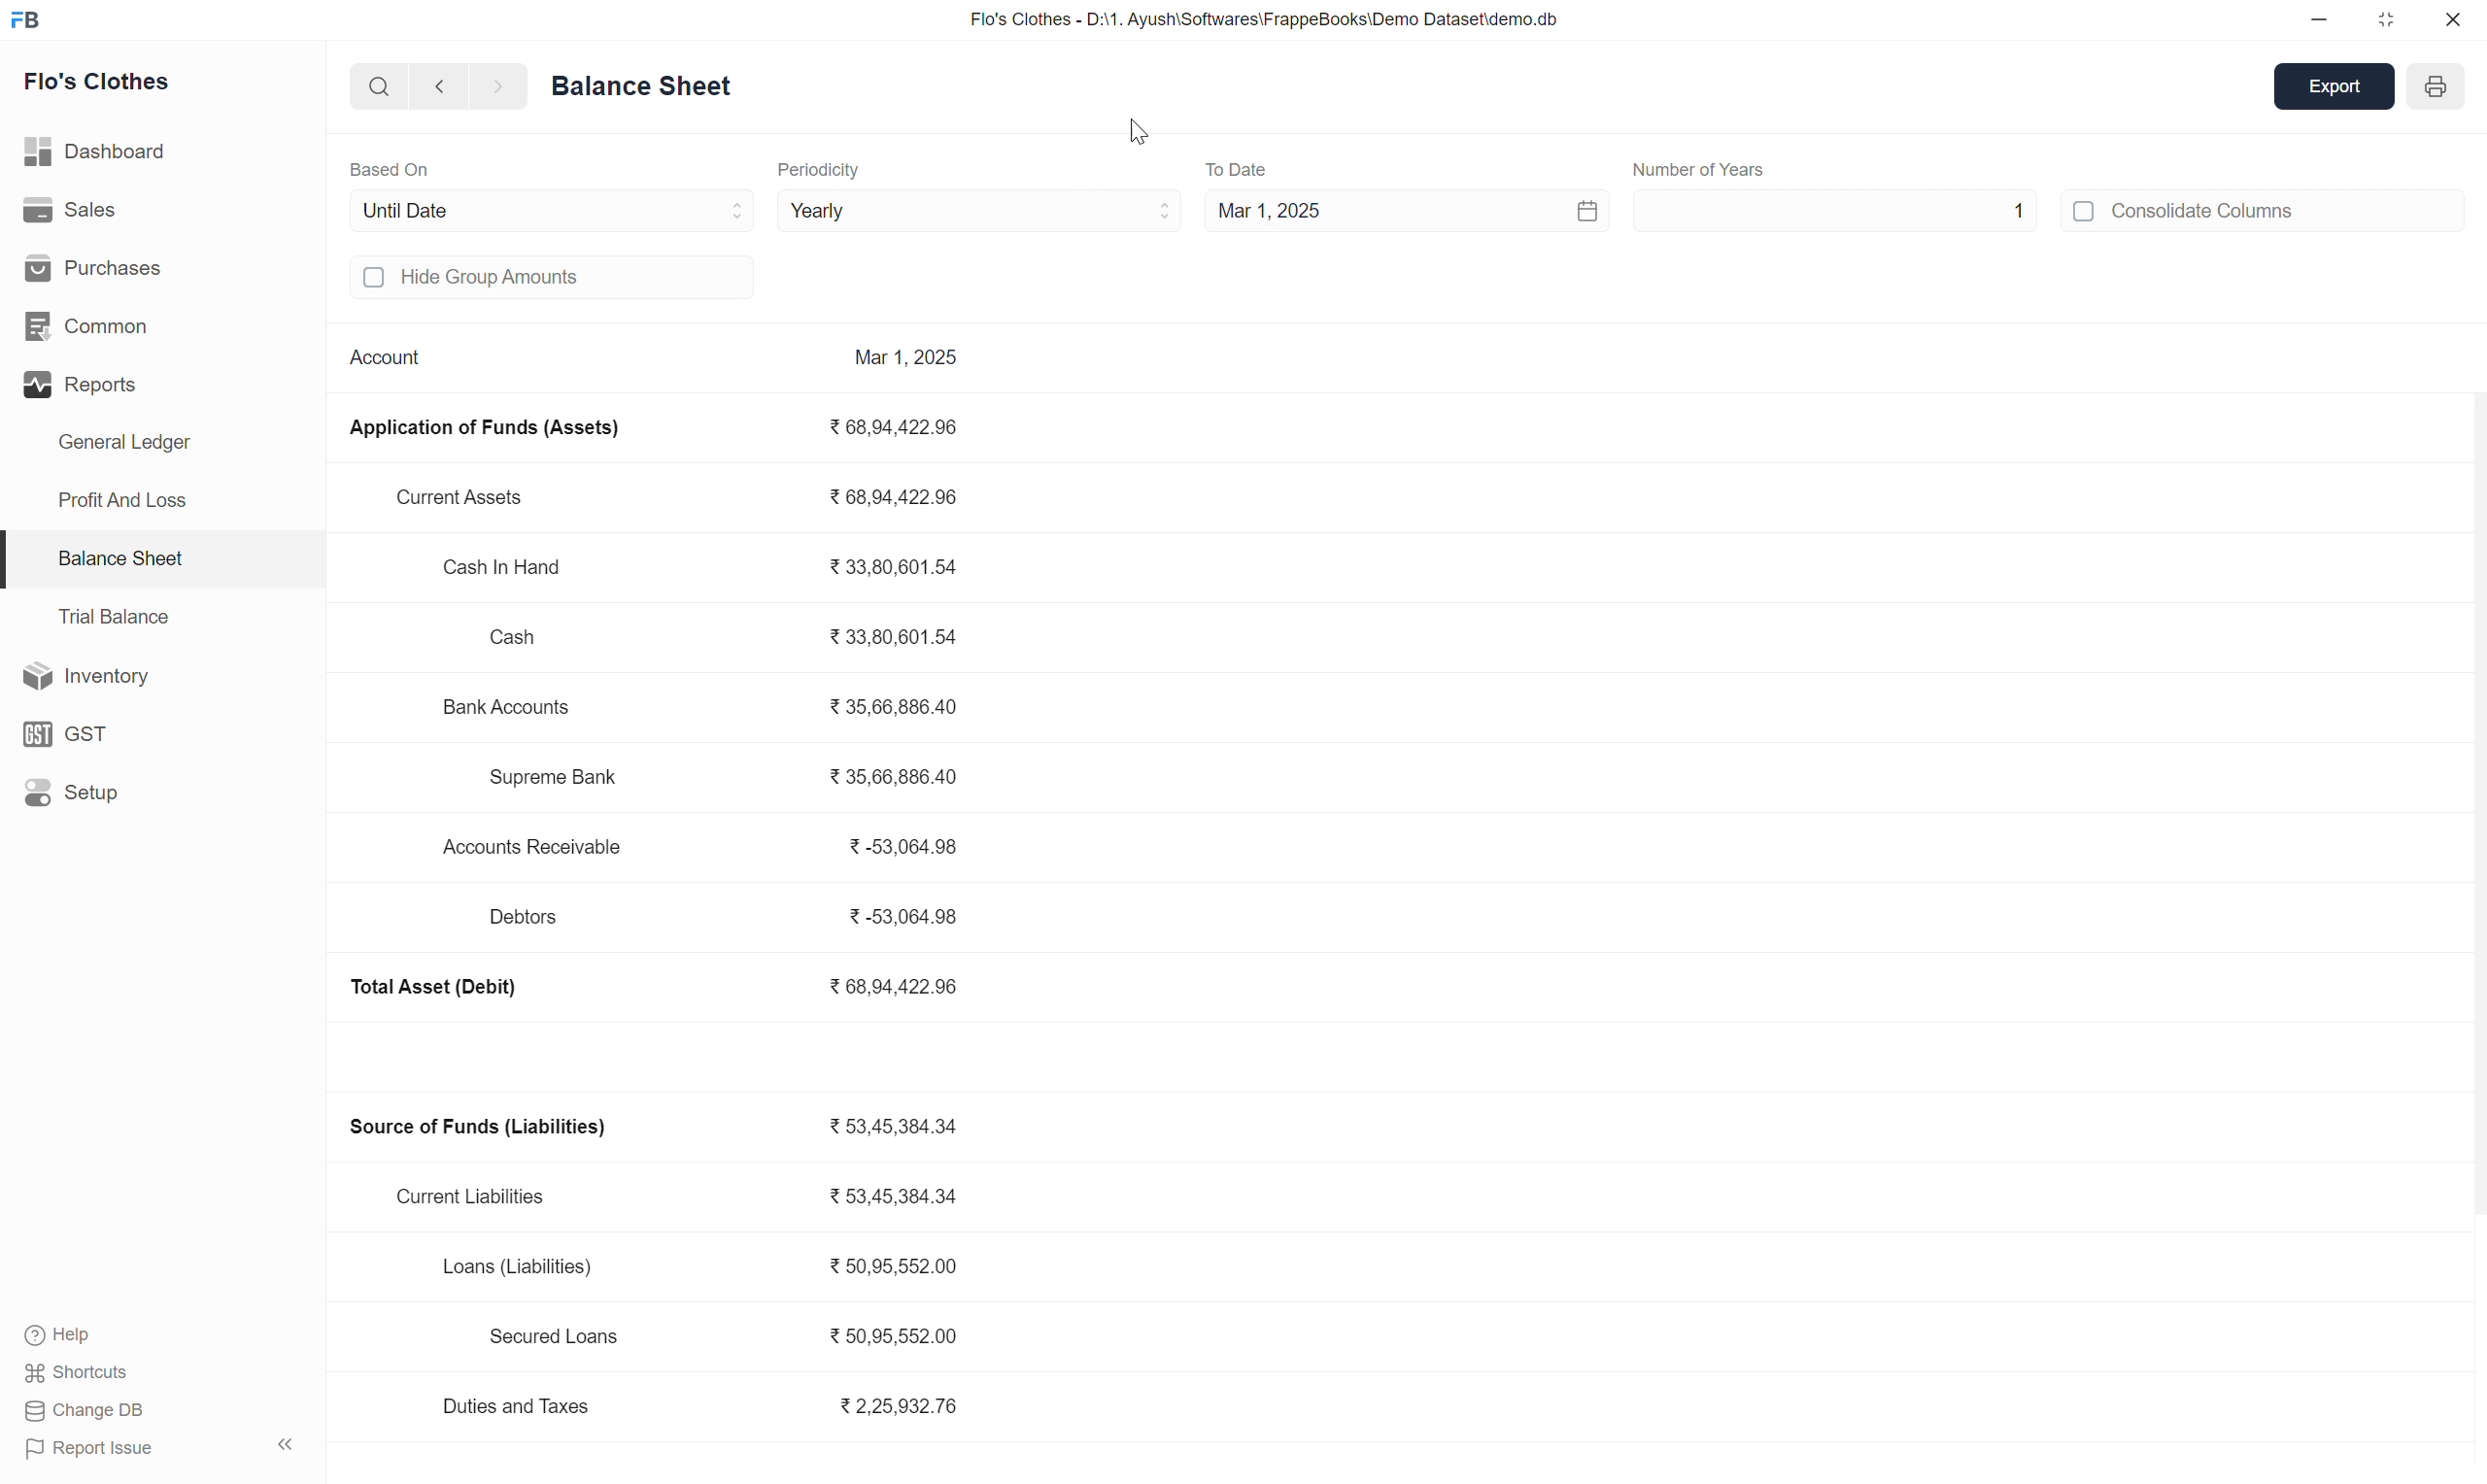  What do you see at coordinates (91, 676) in the screenshot?
I see `Inventory` at bounding box center [91, 676].